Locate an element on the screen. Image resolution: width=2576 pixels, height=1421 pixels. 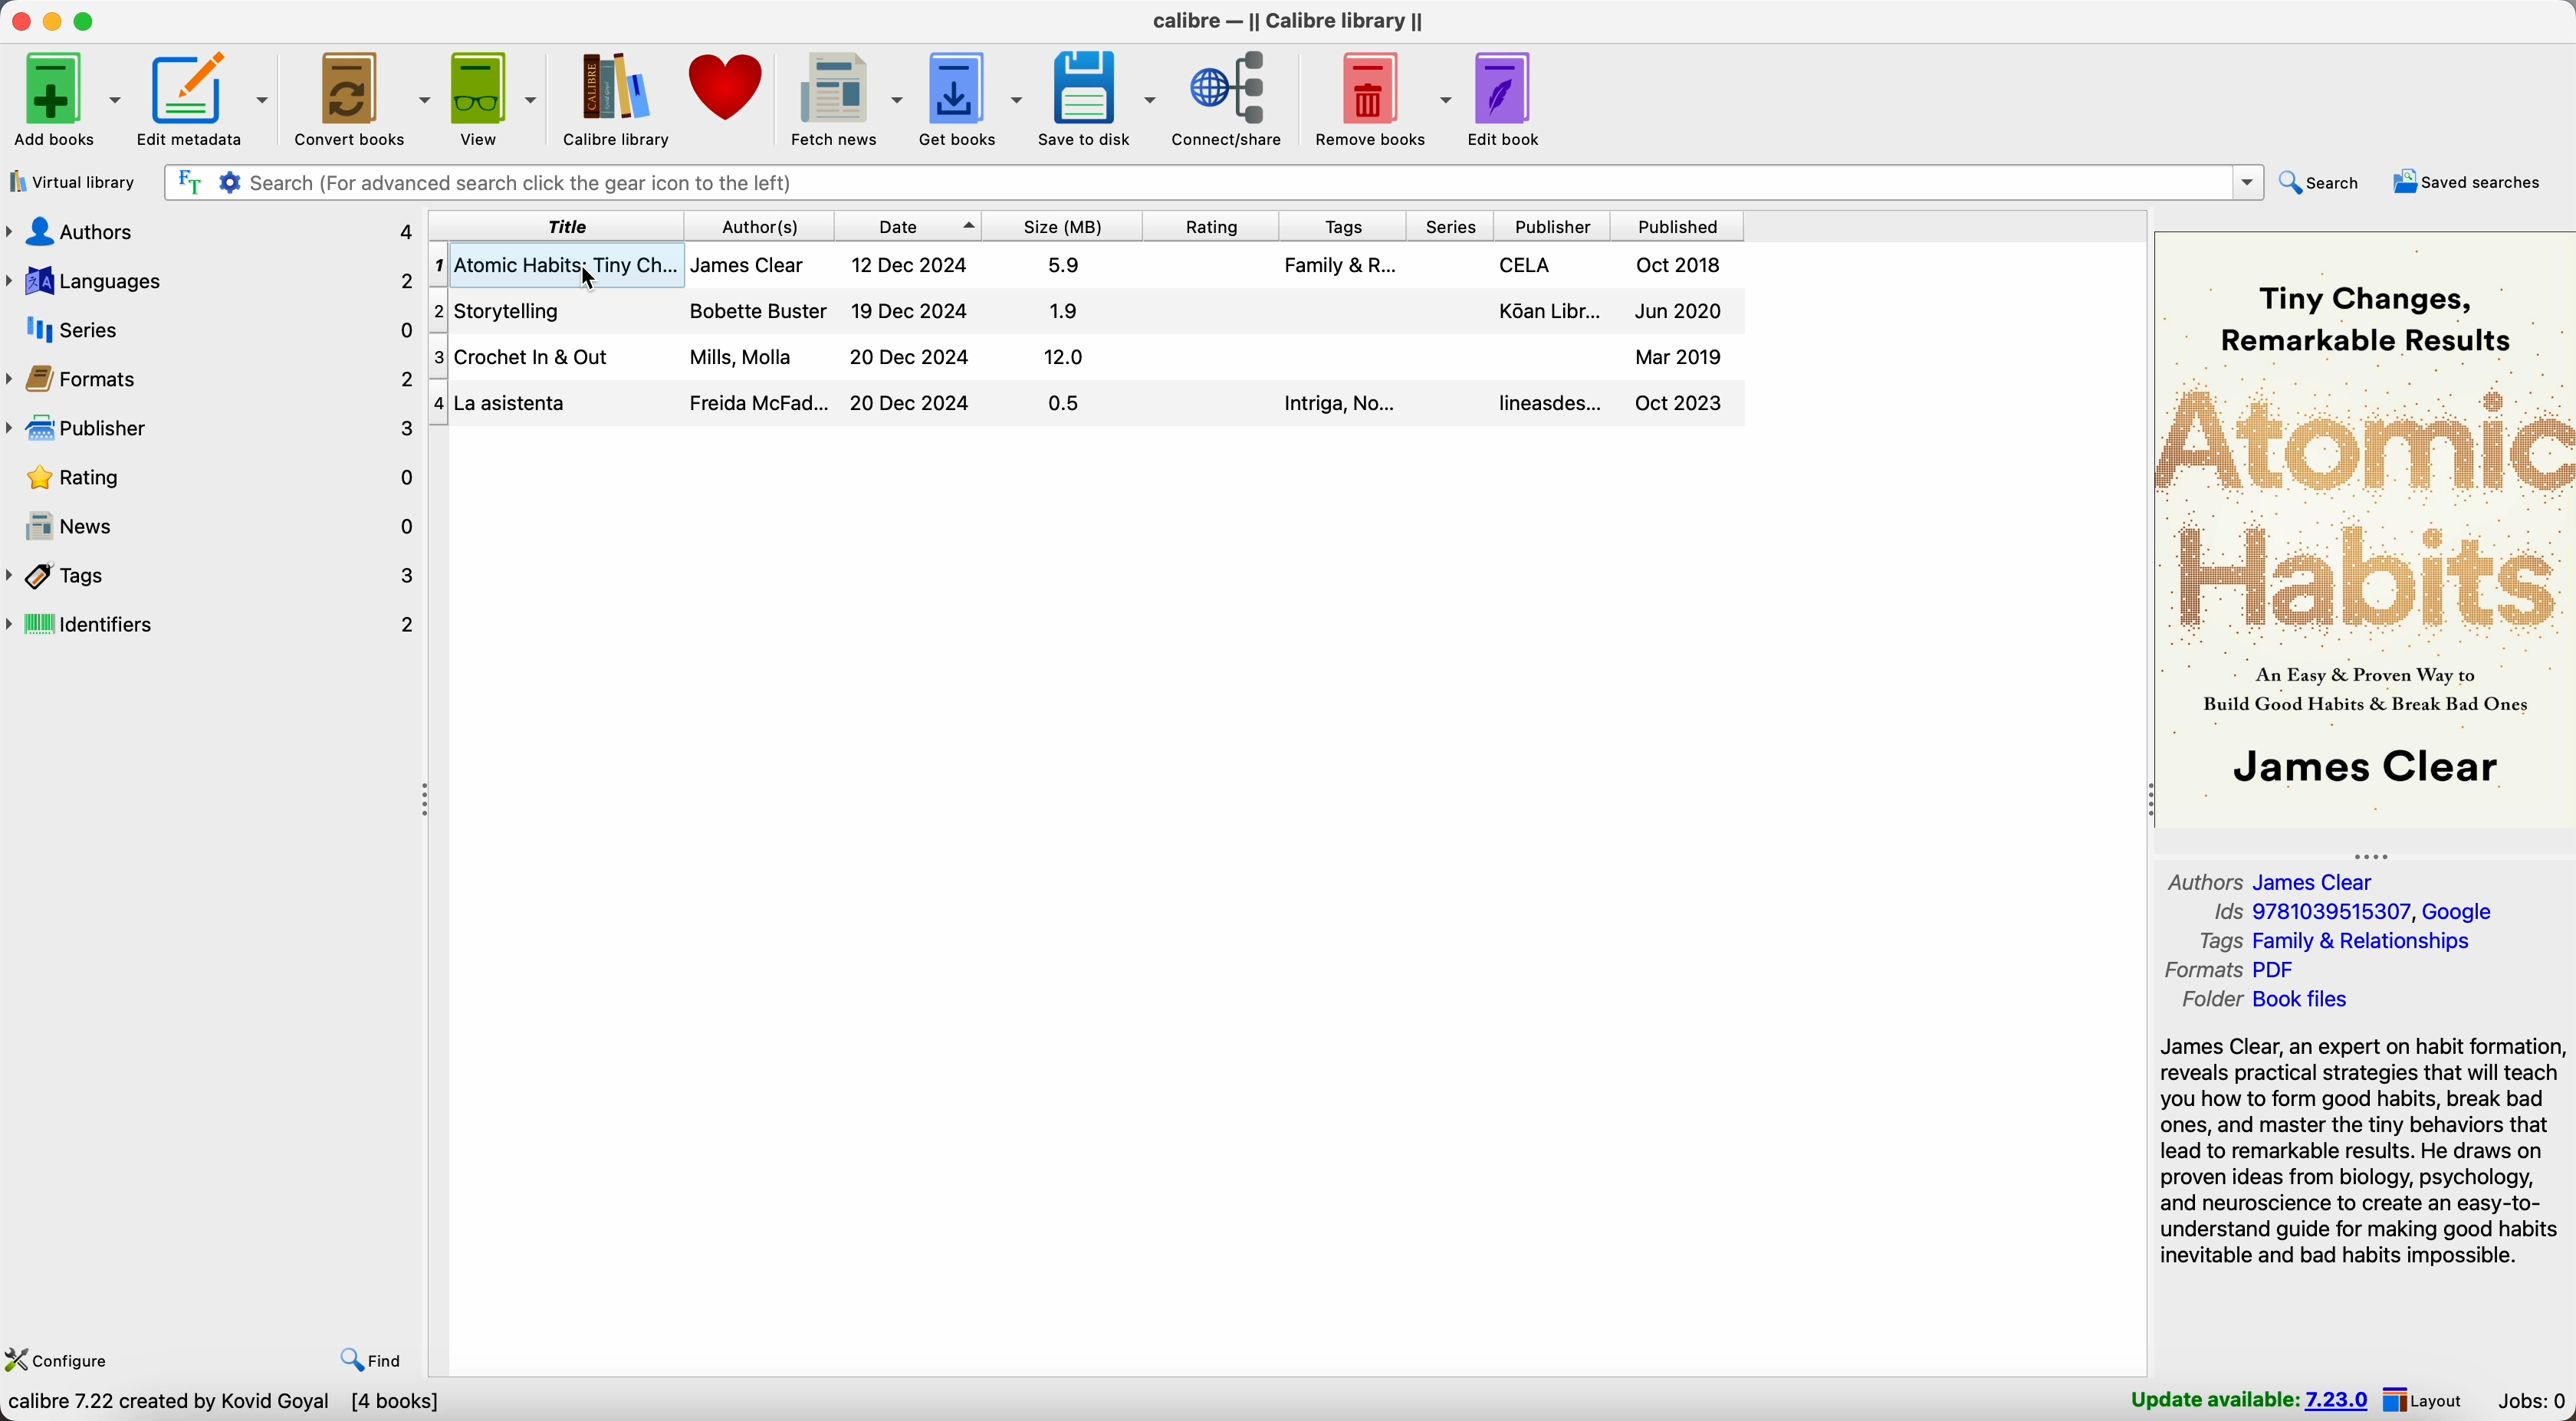
news is located at coordinates (213, 527).